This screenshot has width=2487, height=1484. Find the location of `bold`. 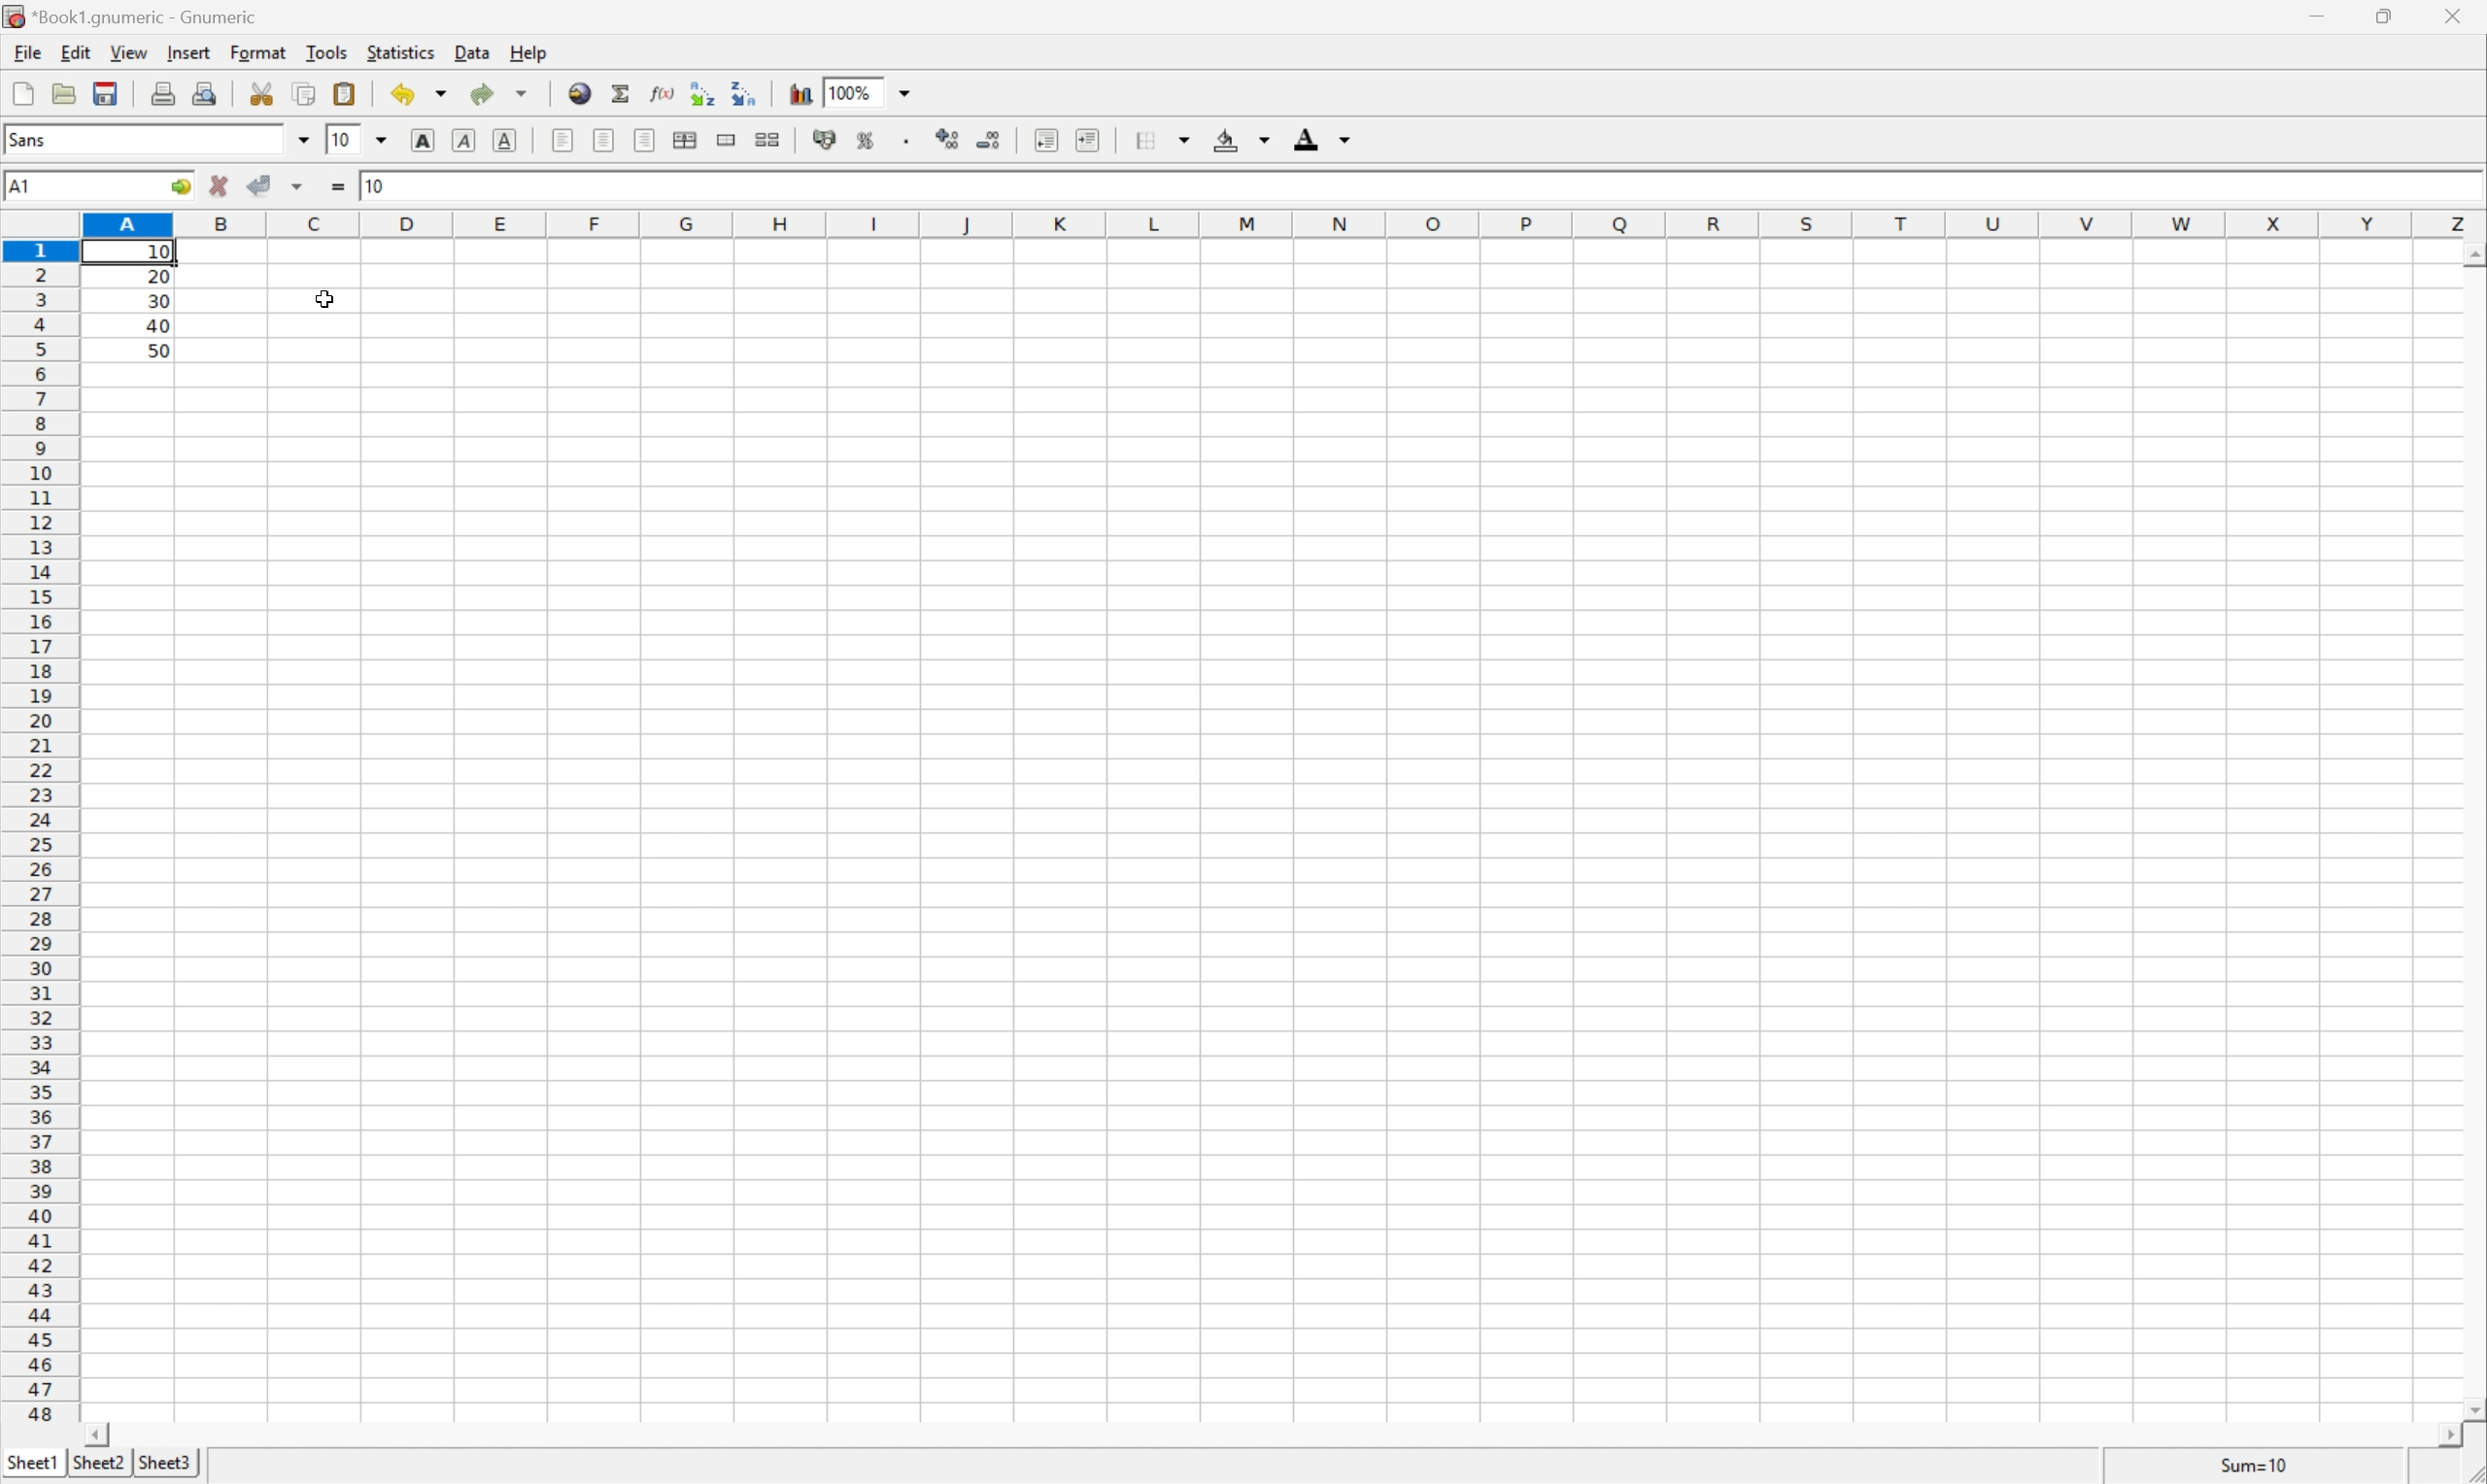

bold is located at coordinates (423, 140).